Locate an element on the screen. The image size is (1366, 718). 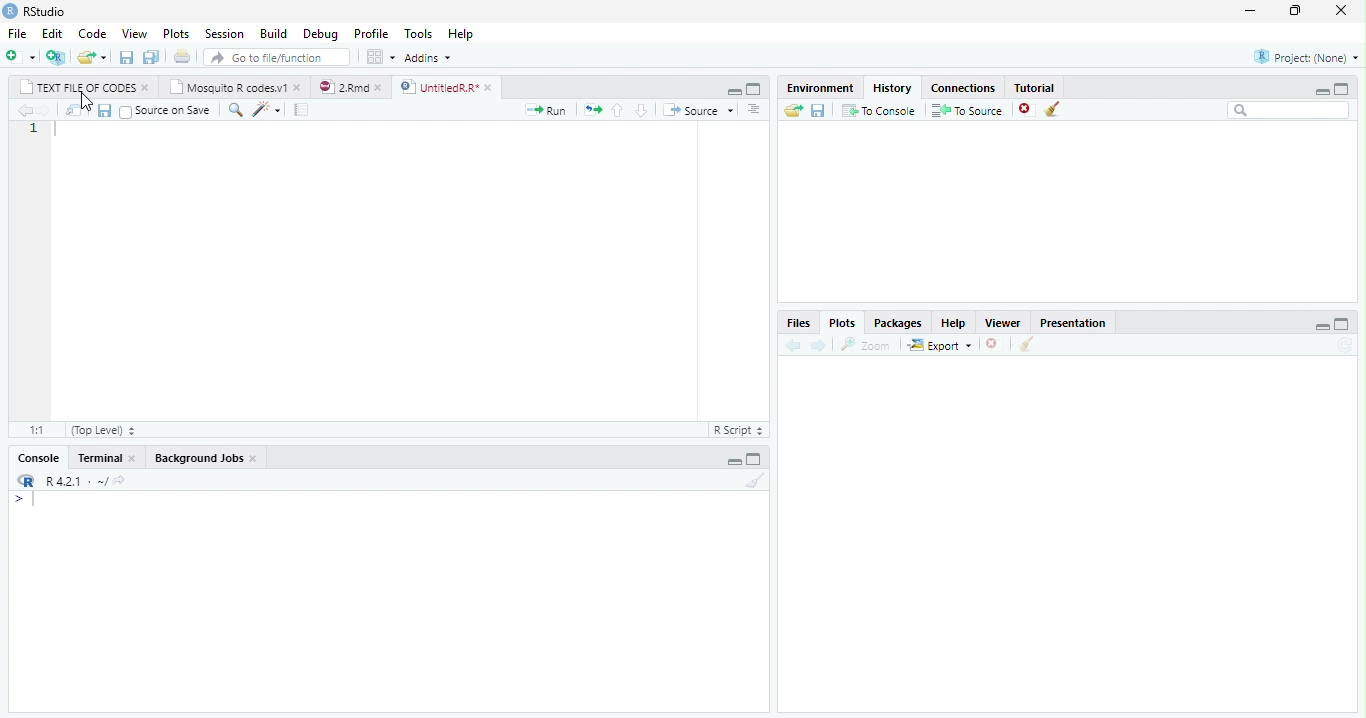
tutorial is located at coordinates (1045, 88).